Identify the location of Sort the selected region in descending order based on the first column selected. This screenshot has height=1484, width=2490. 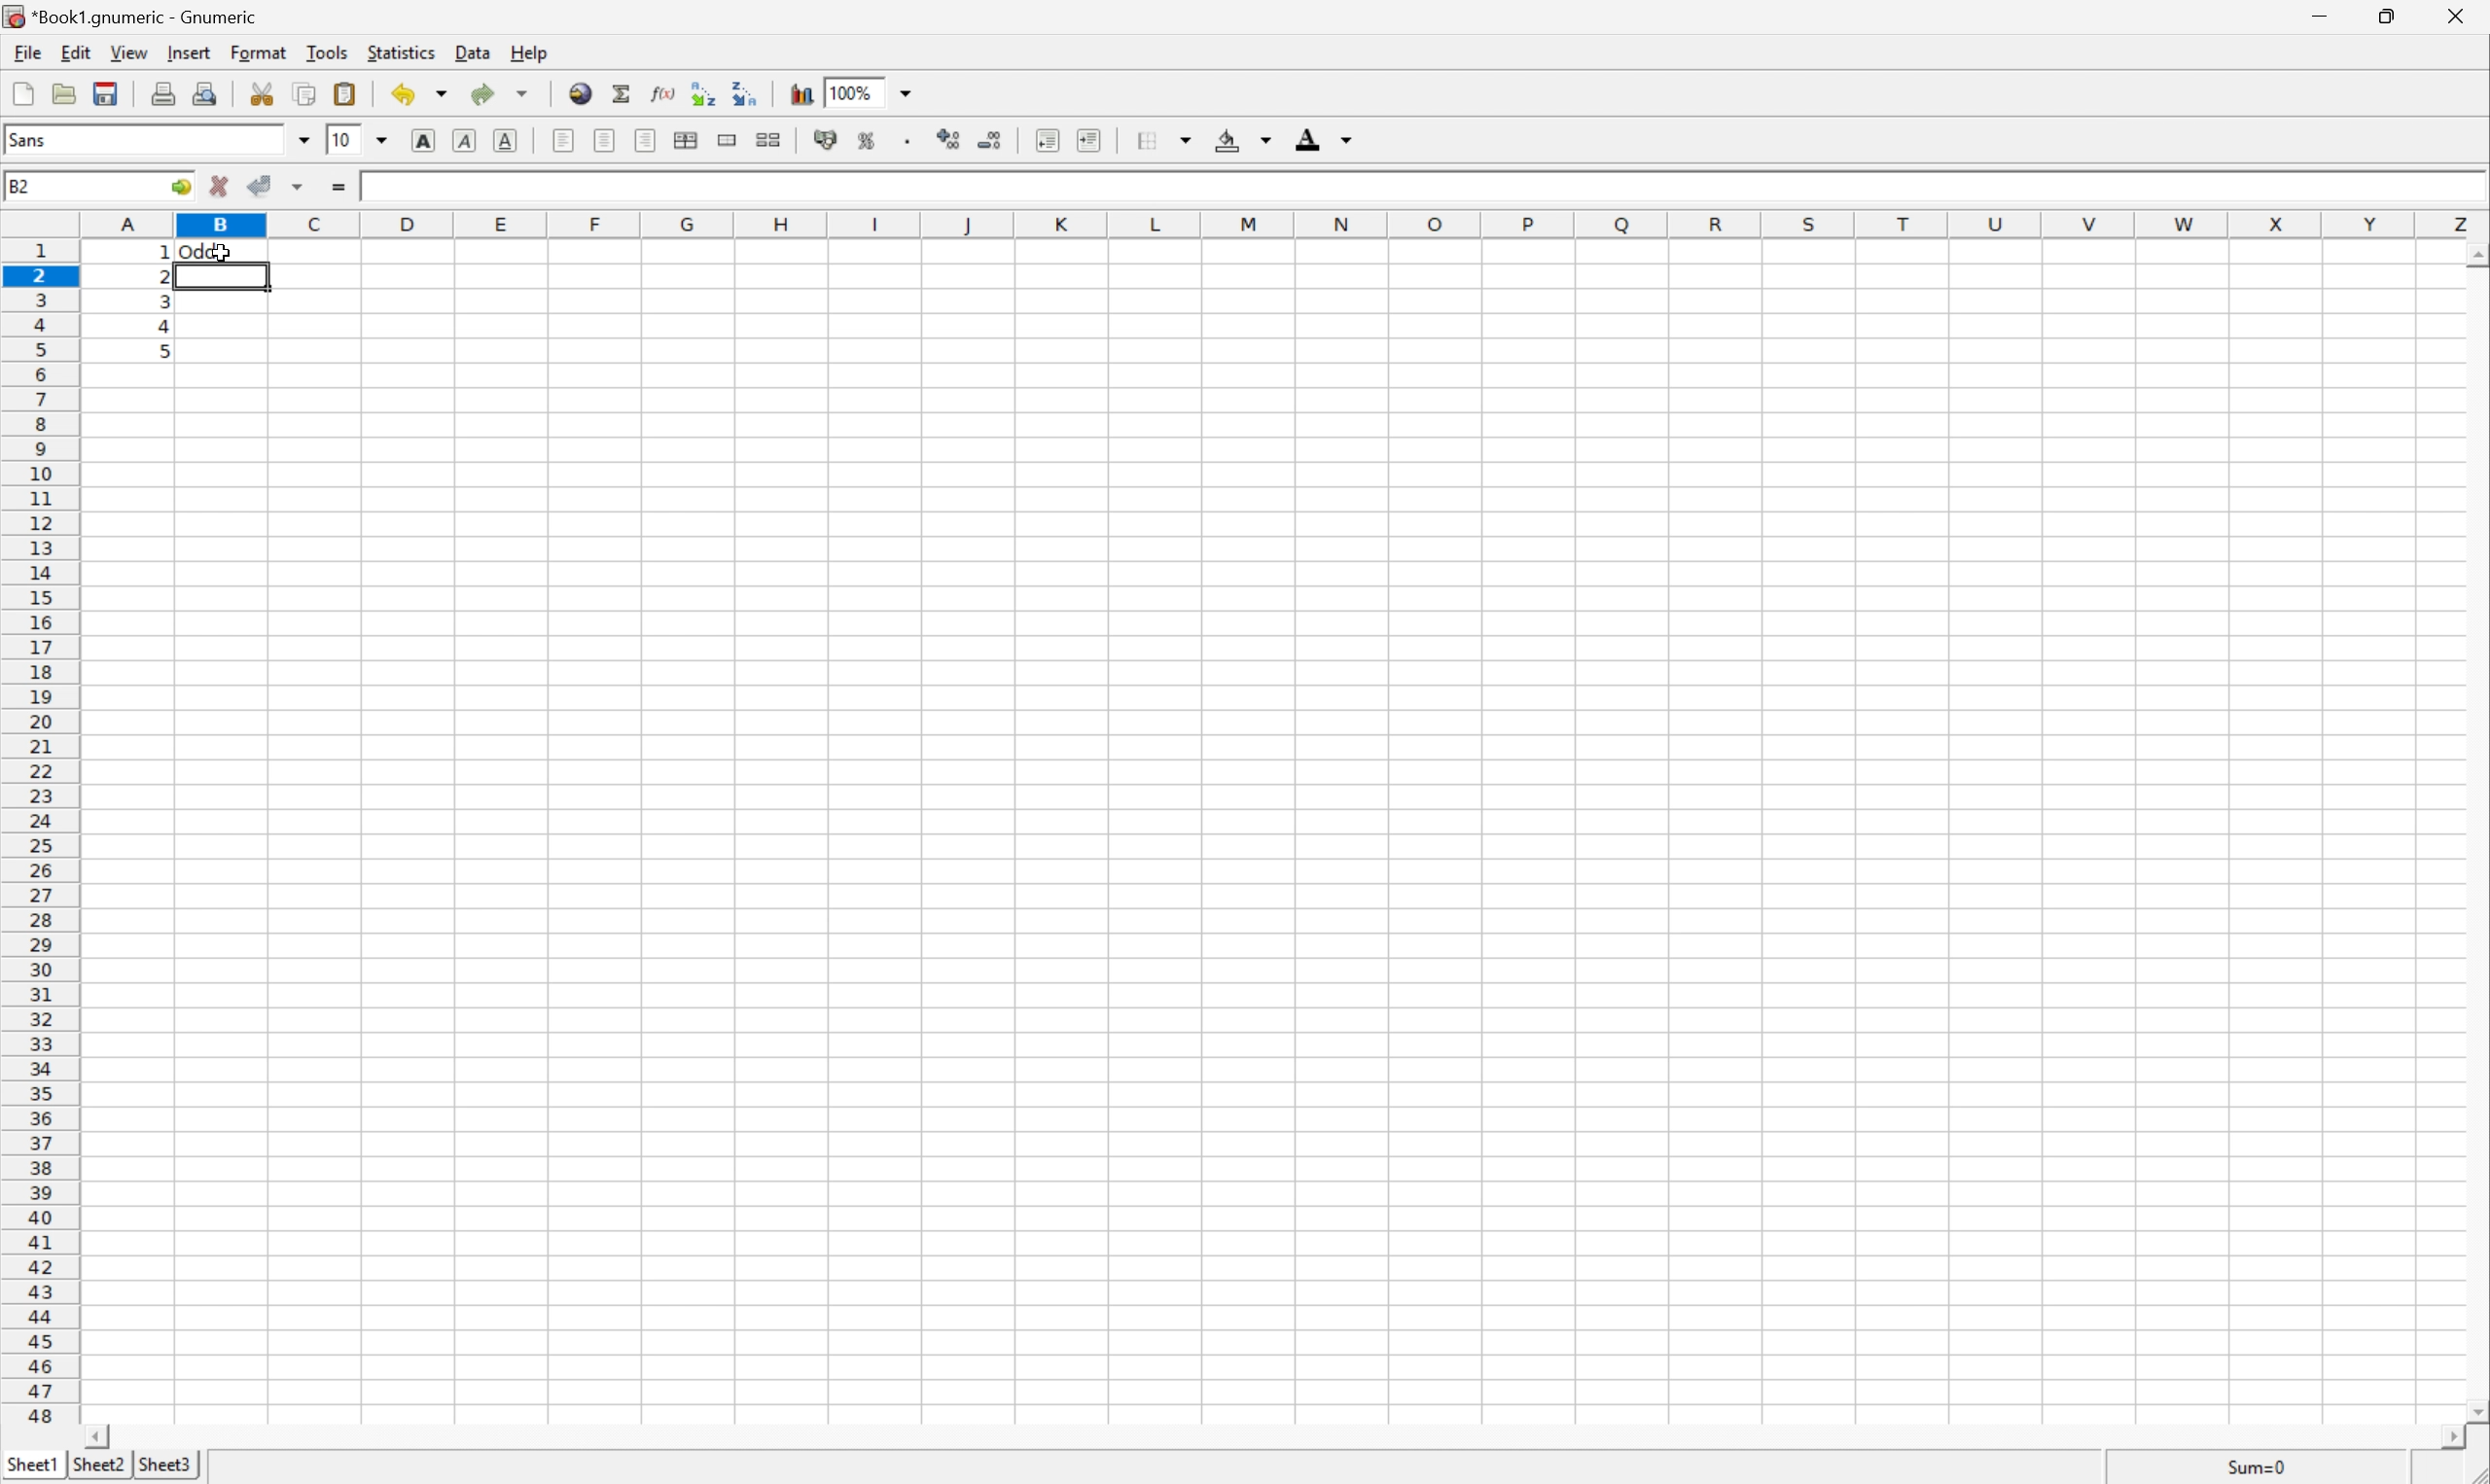
(743, 91).